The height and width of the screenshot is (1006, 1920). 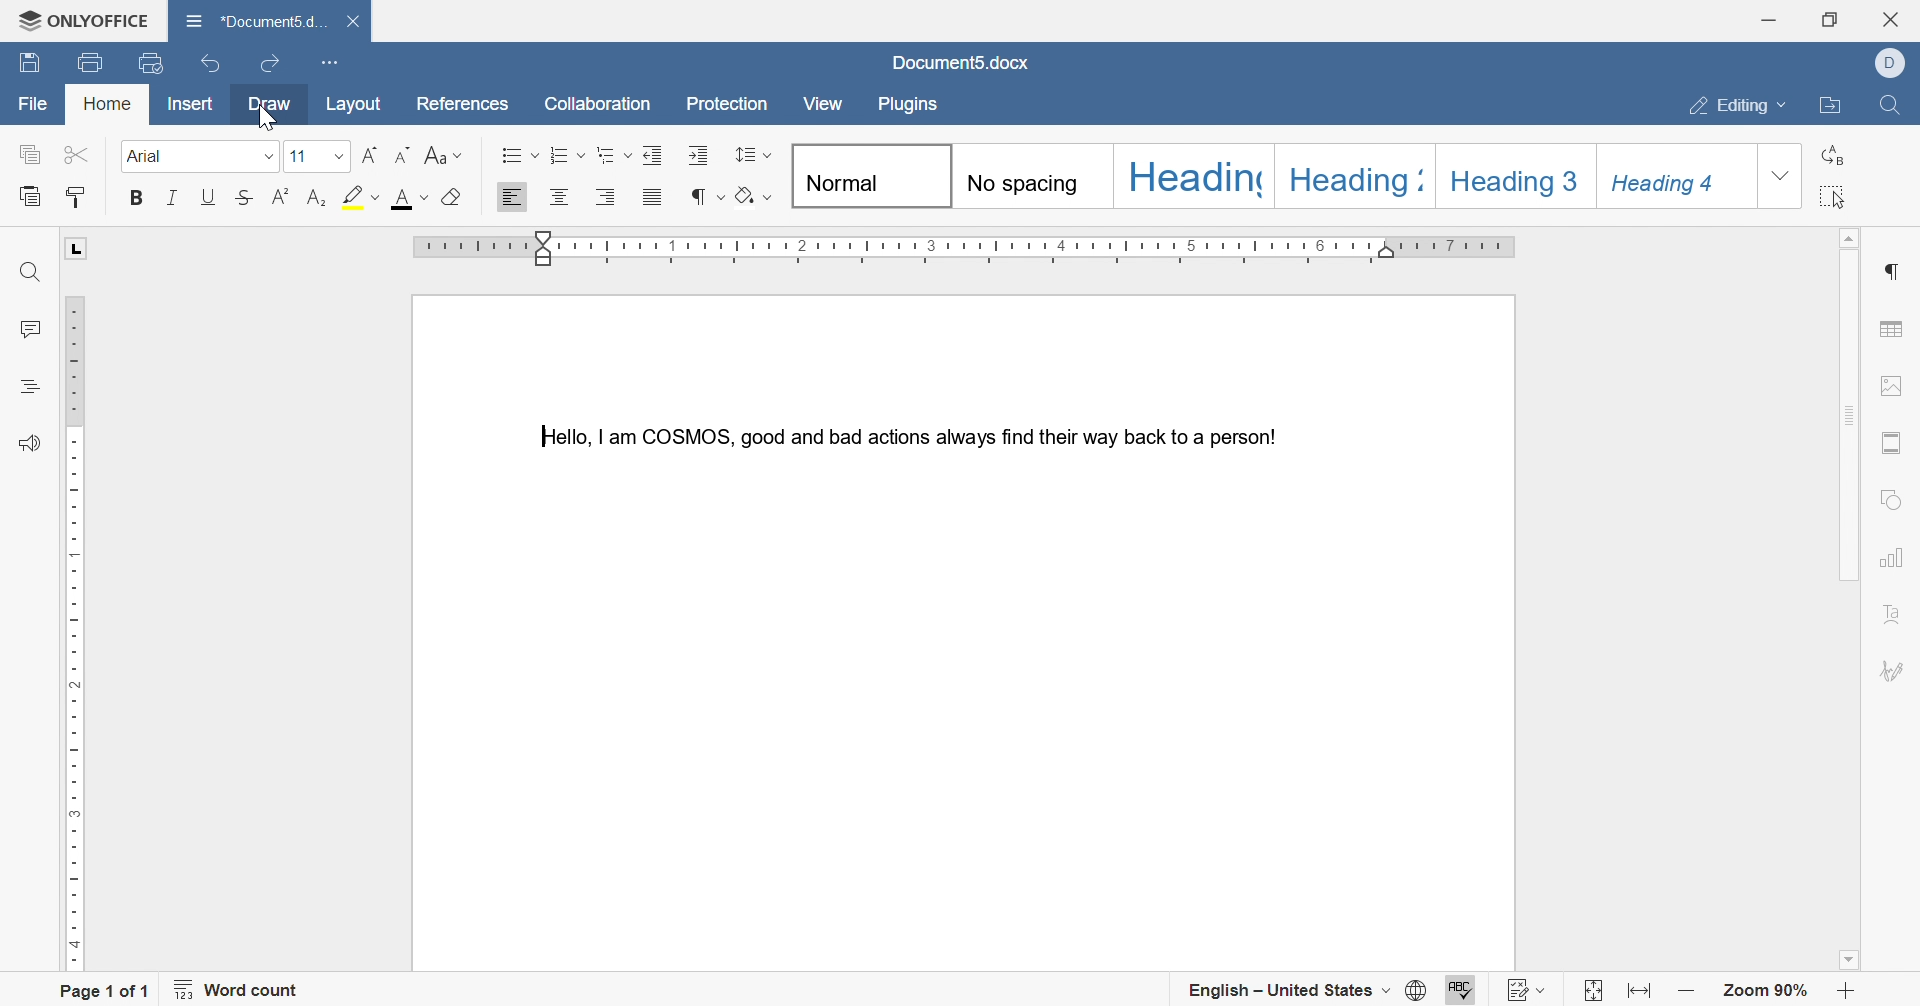 What do you see at coordinates (28, 444) in the screenshot?
I see `feedback and support` at bounding box center [28, 444].